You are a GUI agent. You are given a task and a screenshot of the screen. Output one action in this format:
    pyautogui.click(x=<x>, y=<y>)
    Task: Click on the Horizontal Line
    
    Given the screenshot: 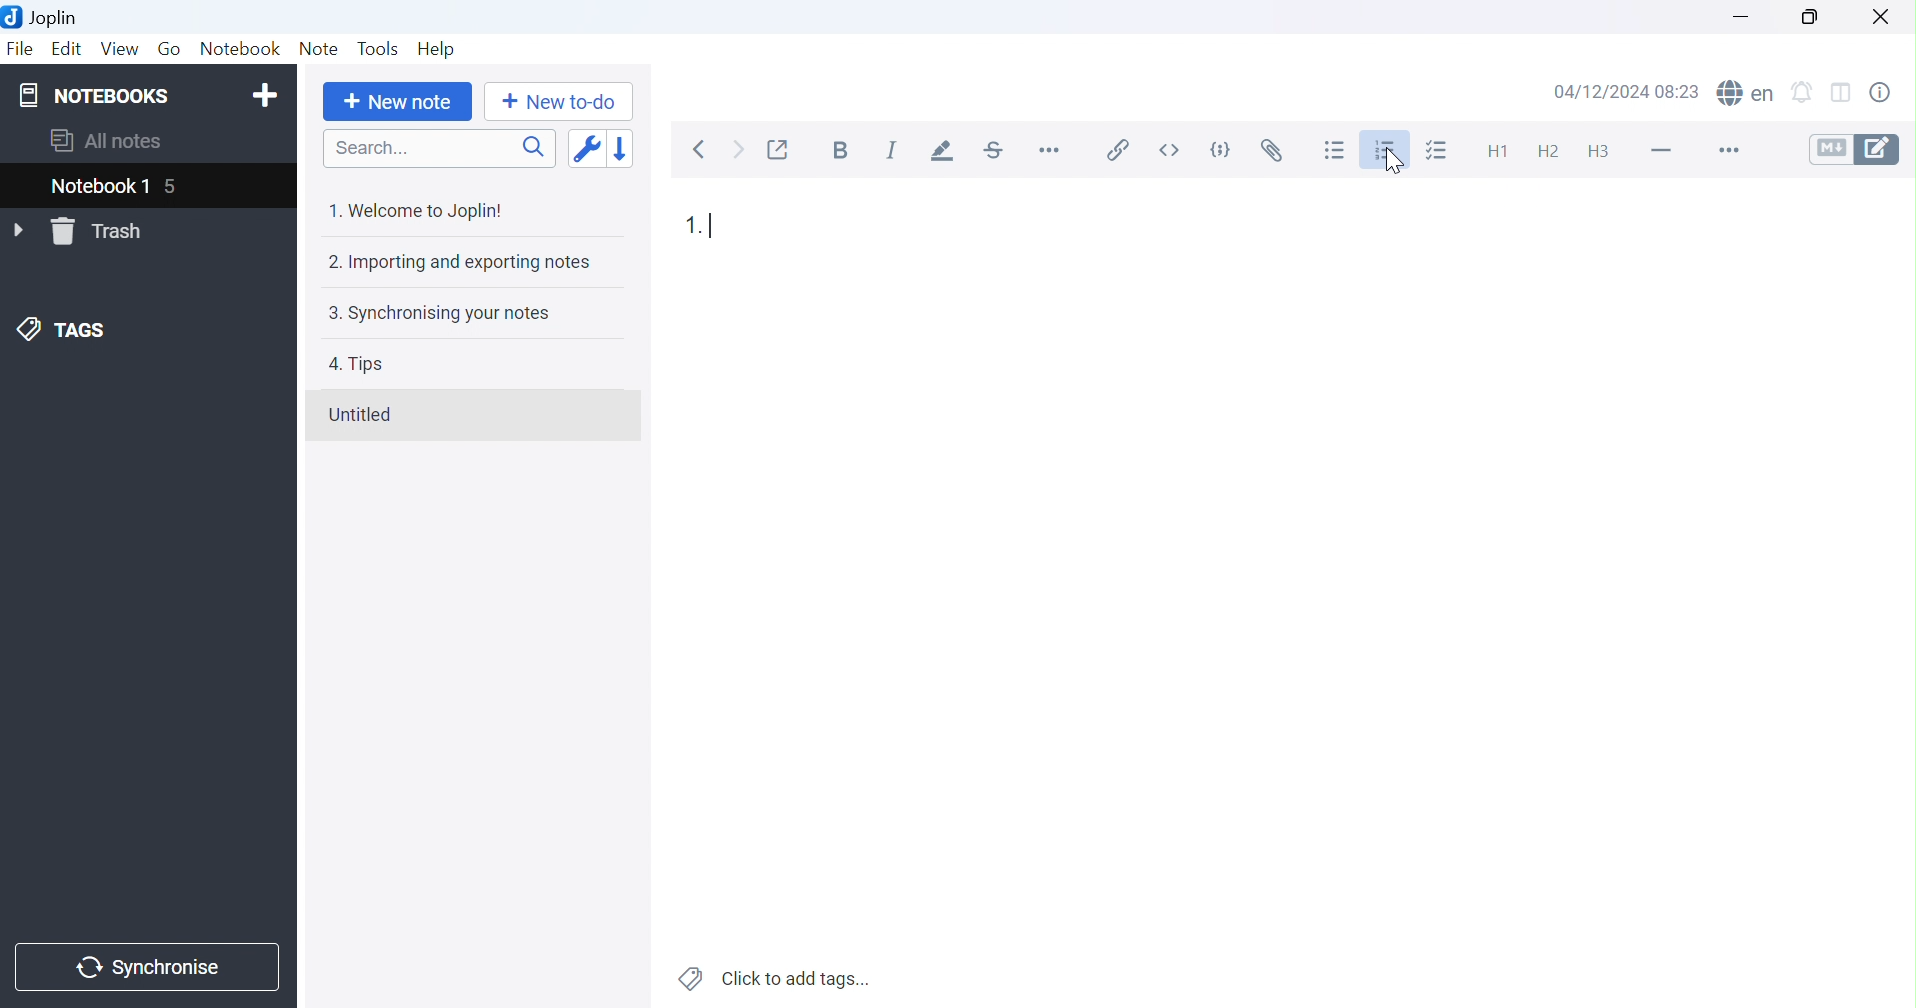 What is the action you would take?
    pyautogui.click(x=1660, y=147)
    